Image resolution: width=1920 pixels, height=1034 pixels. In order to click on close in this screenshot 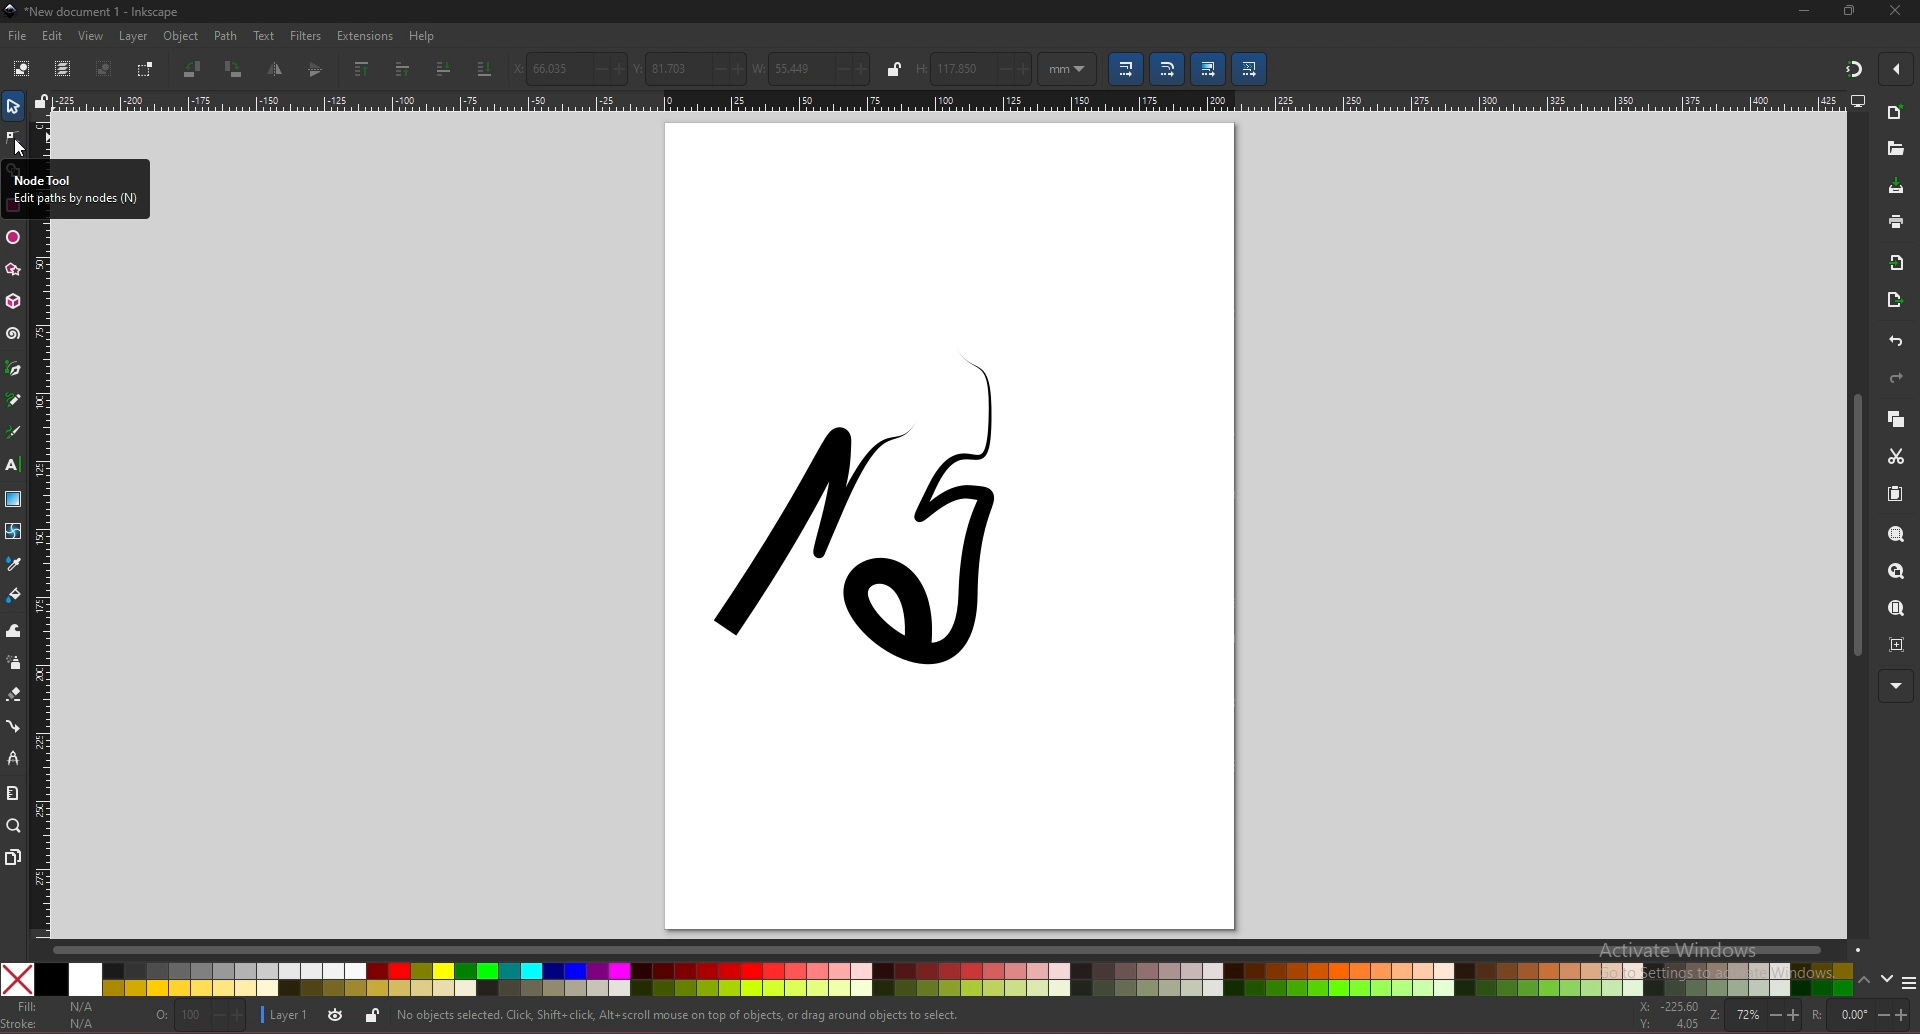, I will do `click(1896, 11)`.